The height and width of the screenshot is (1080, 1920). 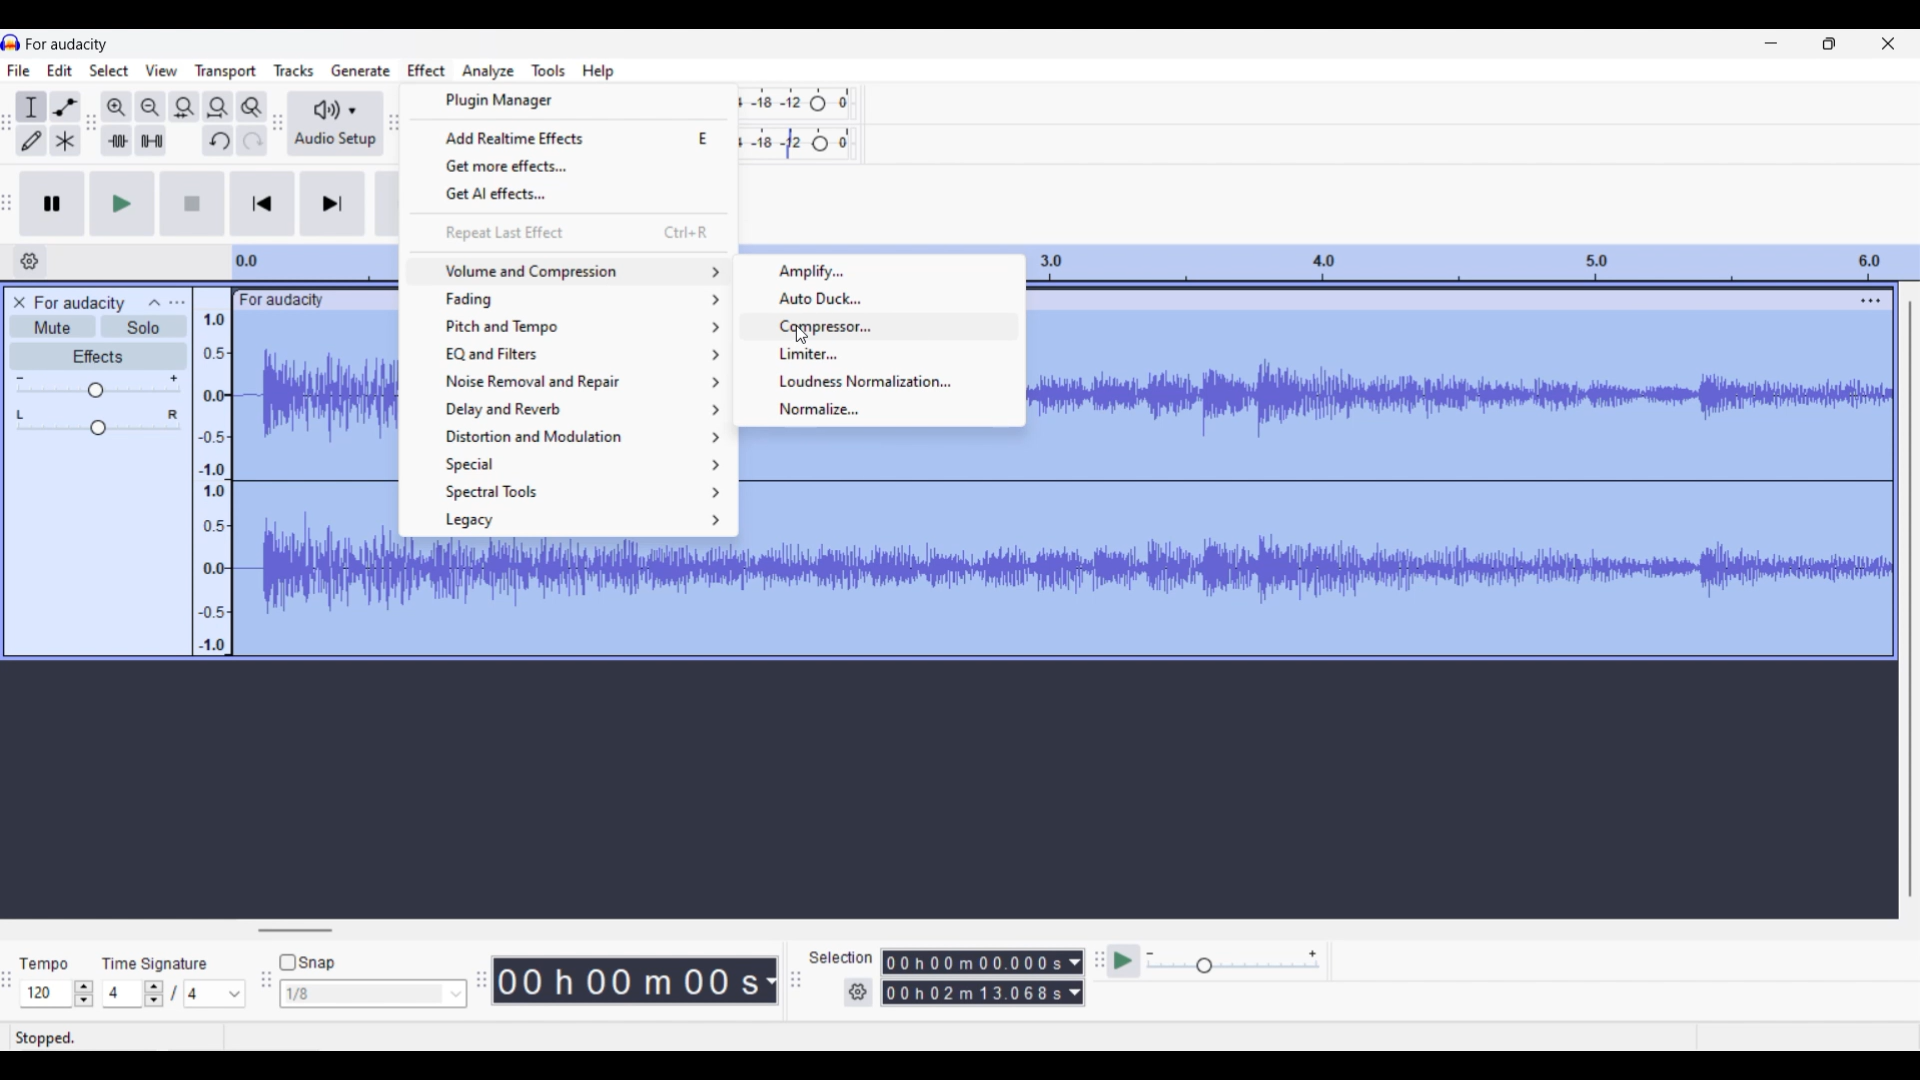 I want to click on Show in smaller tab, so click(x=1830, y=44).